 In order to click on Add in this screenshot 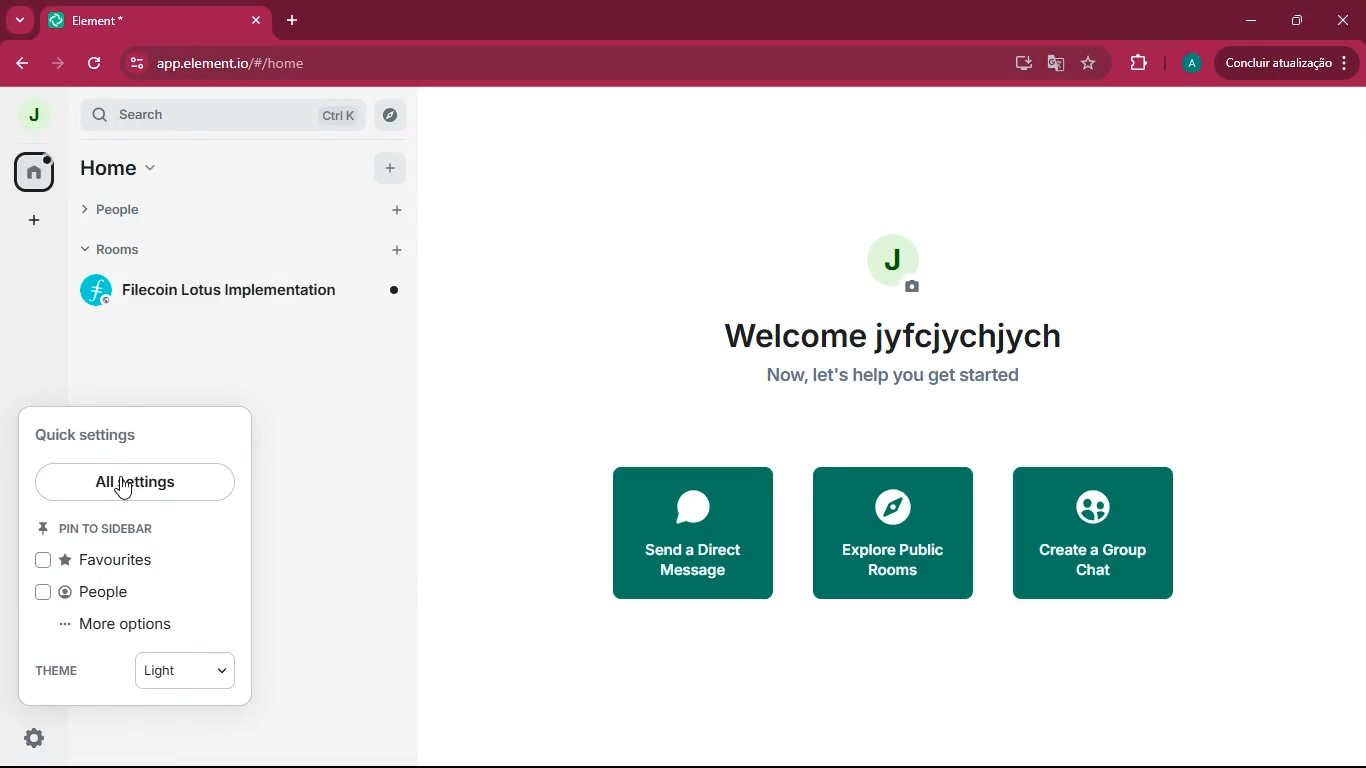, I will do `click(394, 249)`.